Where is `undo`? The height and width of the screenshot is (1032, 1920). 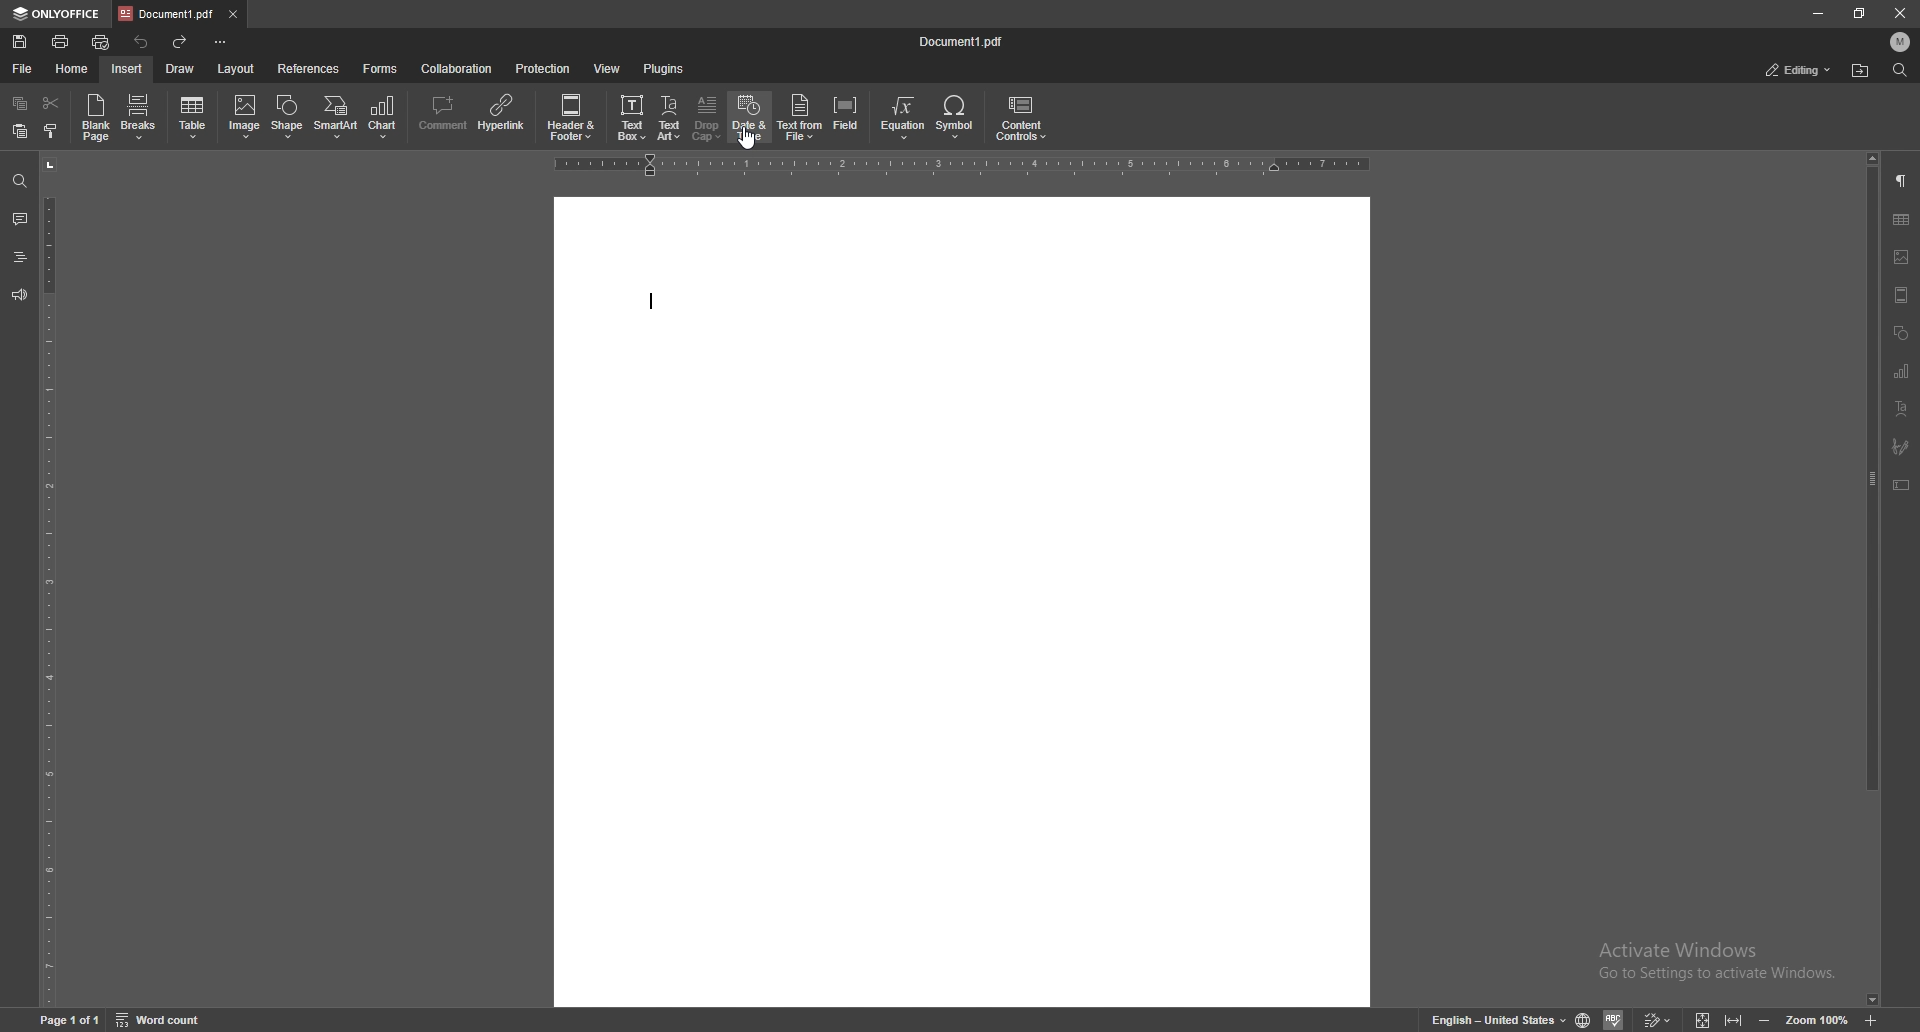
undo is located at coordinates (146, 42).